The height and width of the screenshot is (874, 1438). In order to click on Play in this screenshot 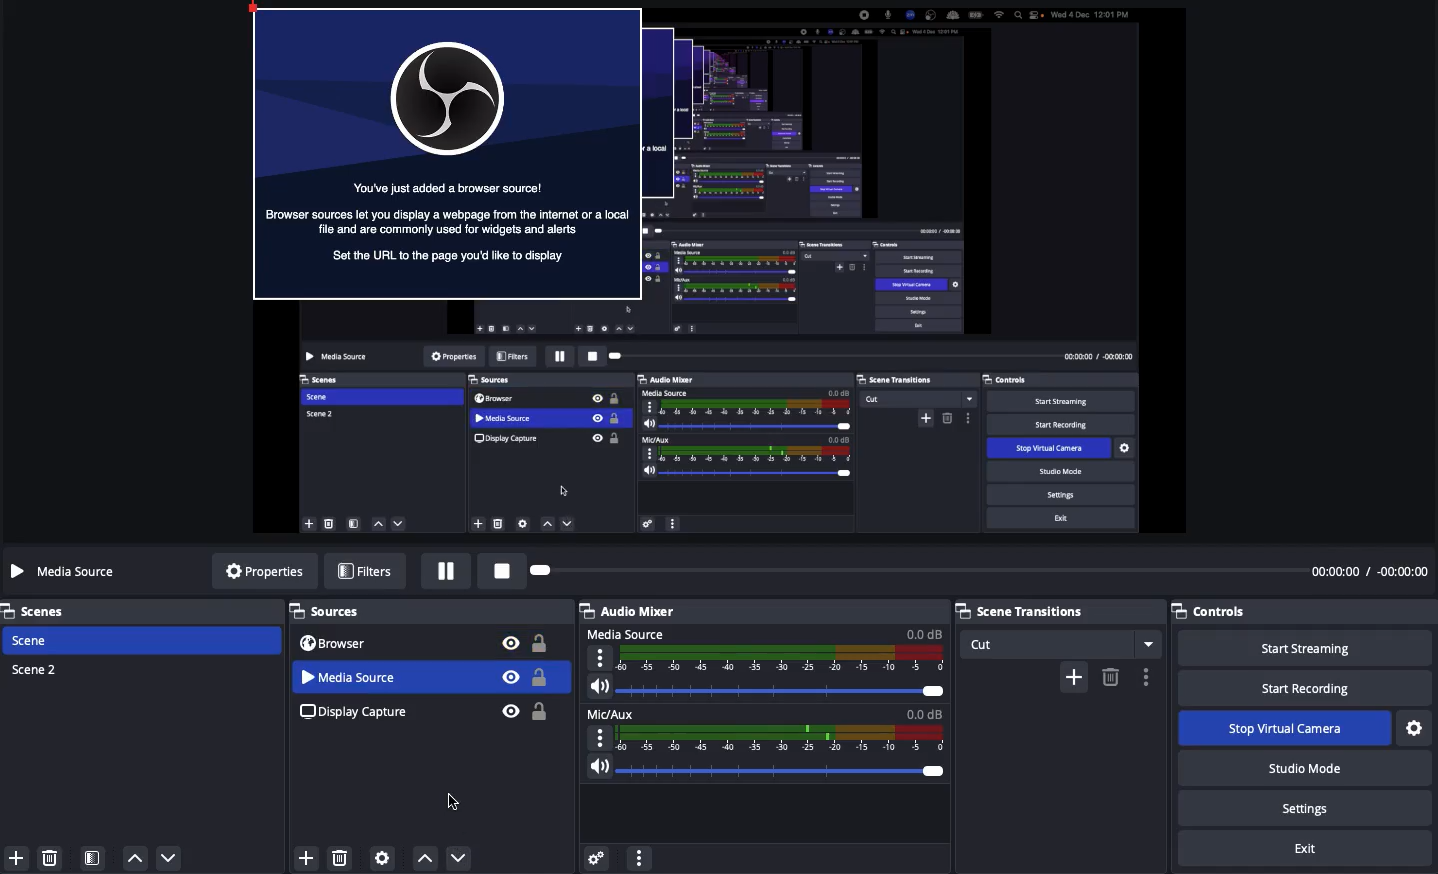, I will do `click(909, 571)`.